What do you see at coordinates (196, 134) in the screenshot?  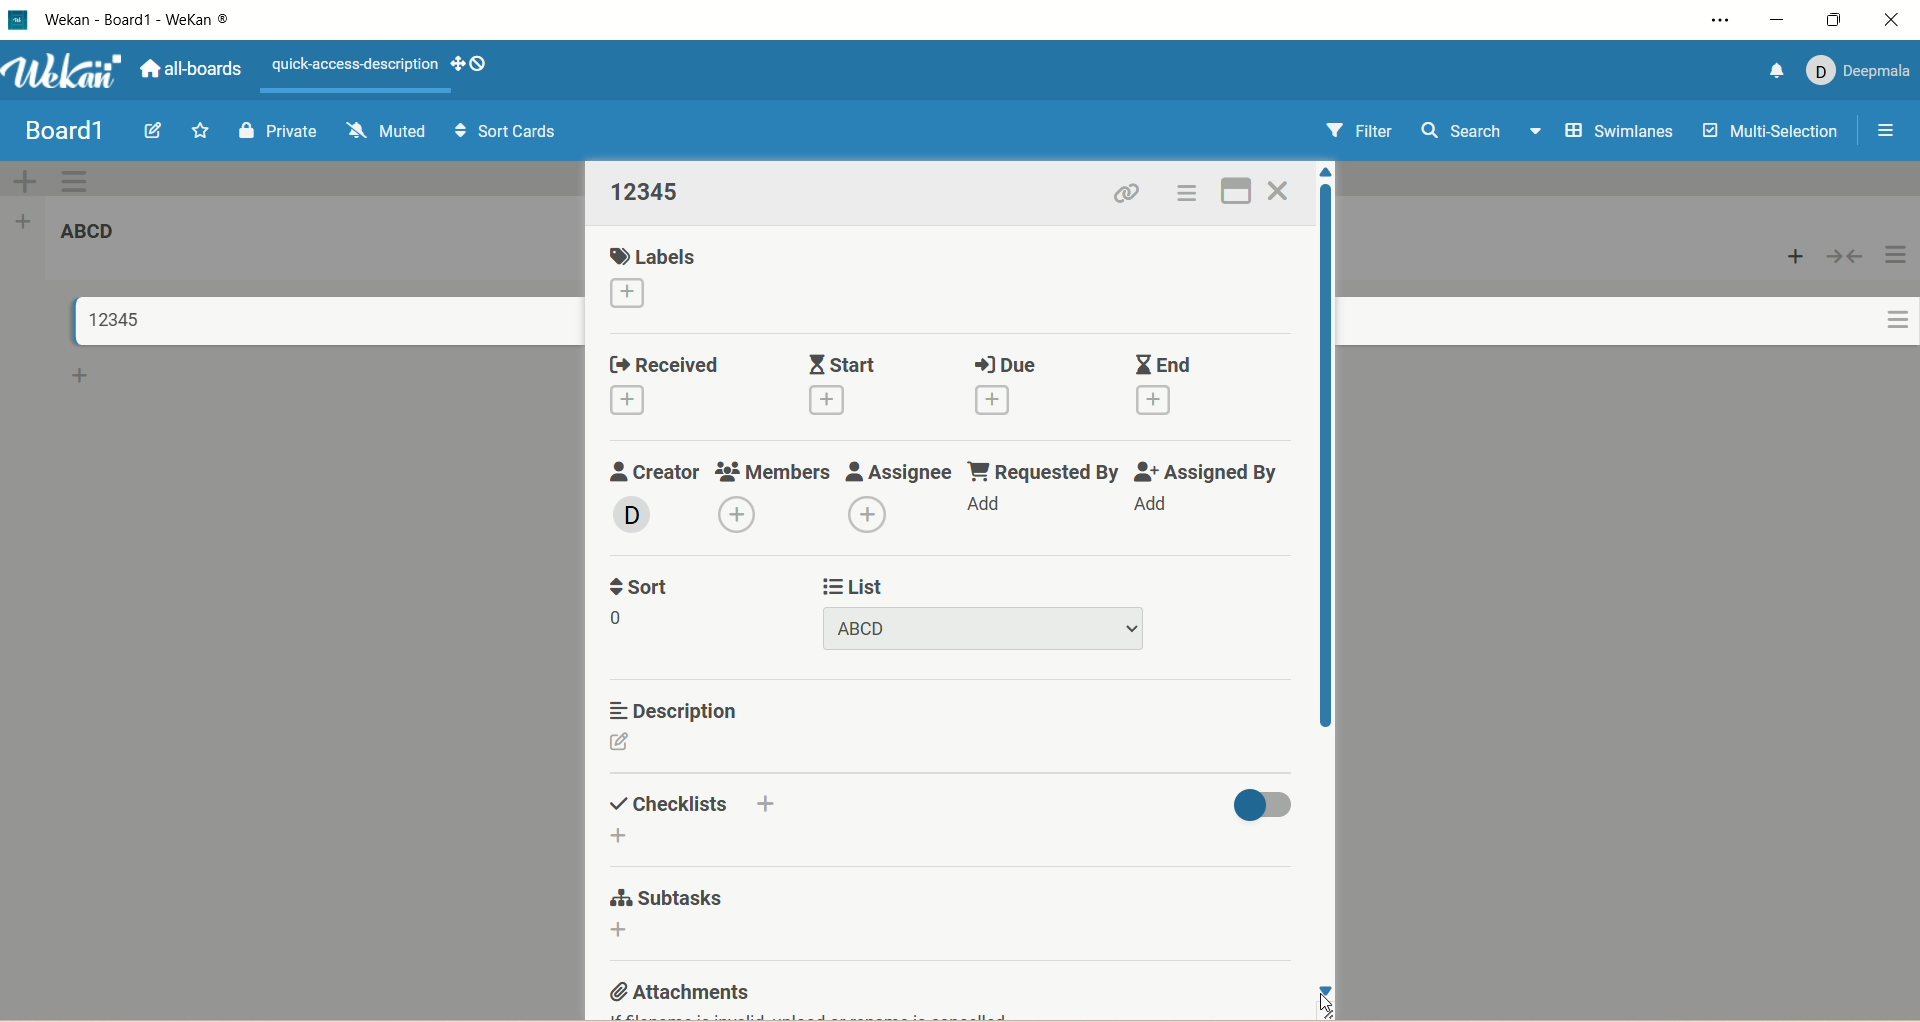 I see `favorite` at bounding box center [196, 134].